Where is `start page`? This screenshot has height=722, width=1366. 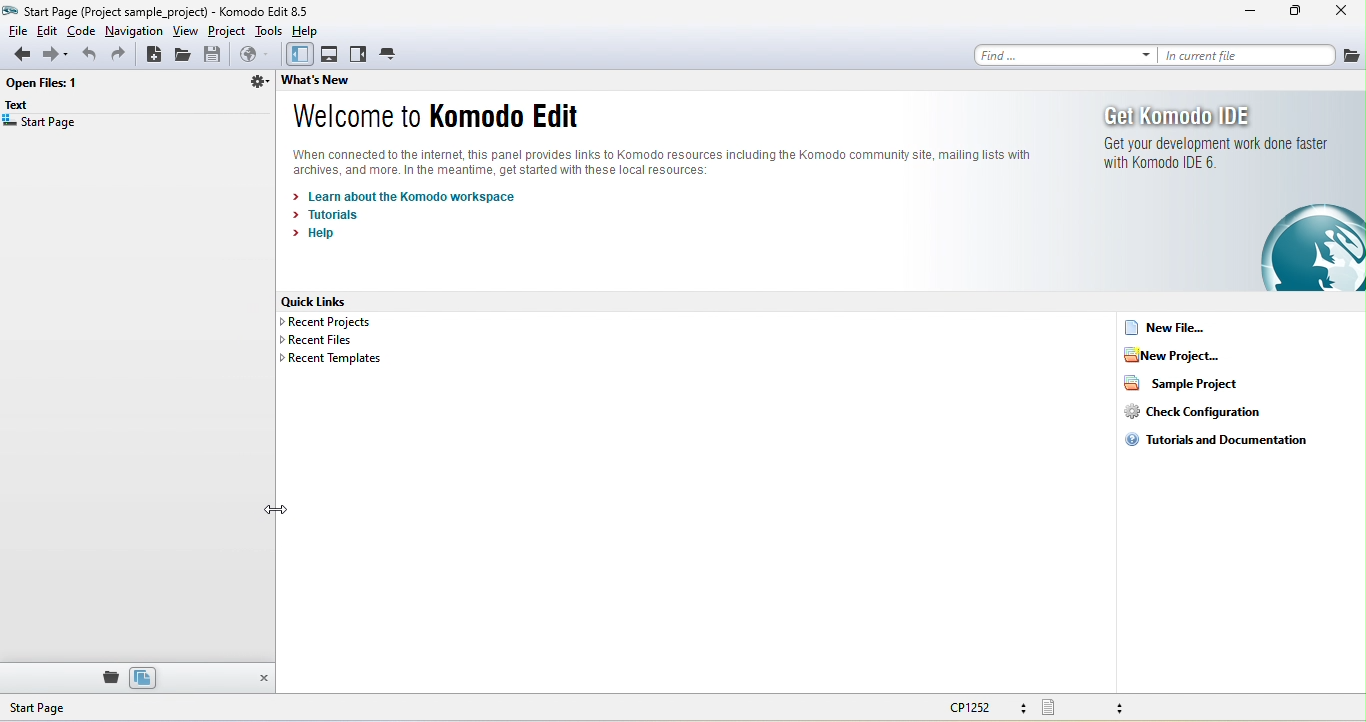
start page is located at coordinates (74, 708).